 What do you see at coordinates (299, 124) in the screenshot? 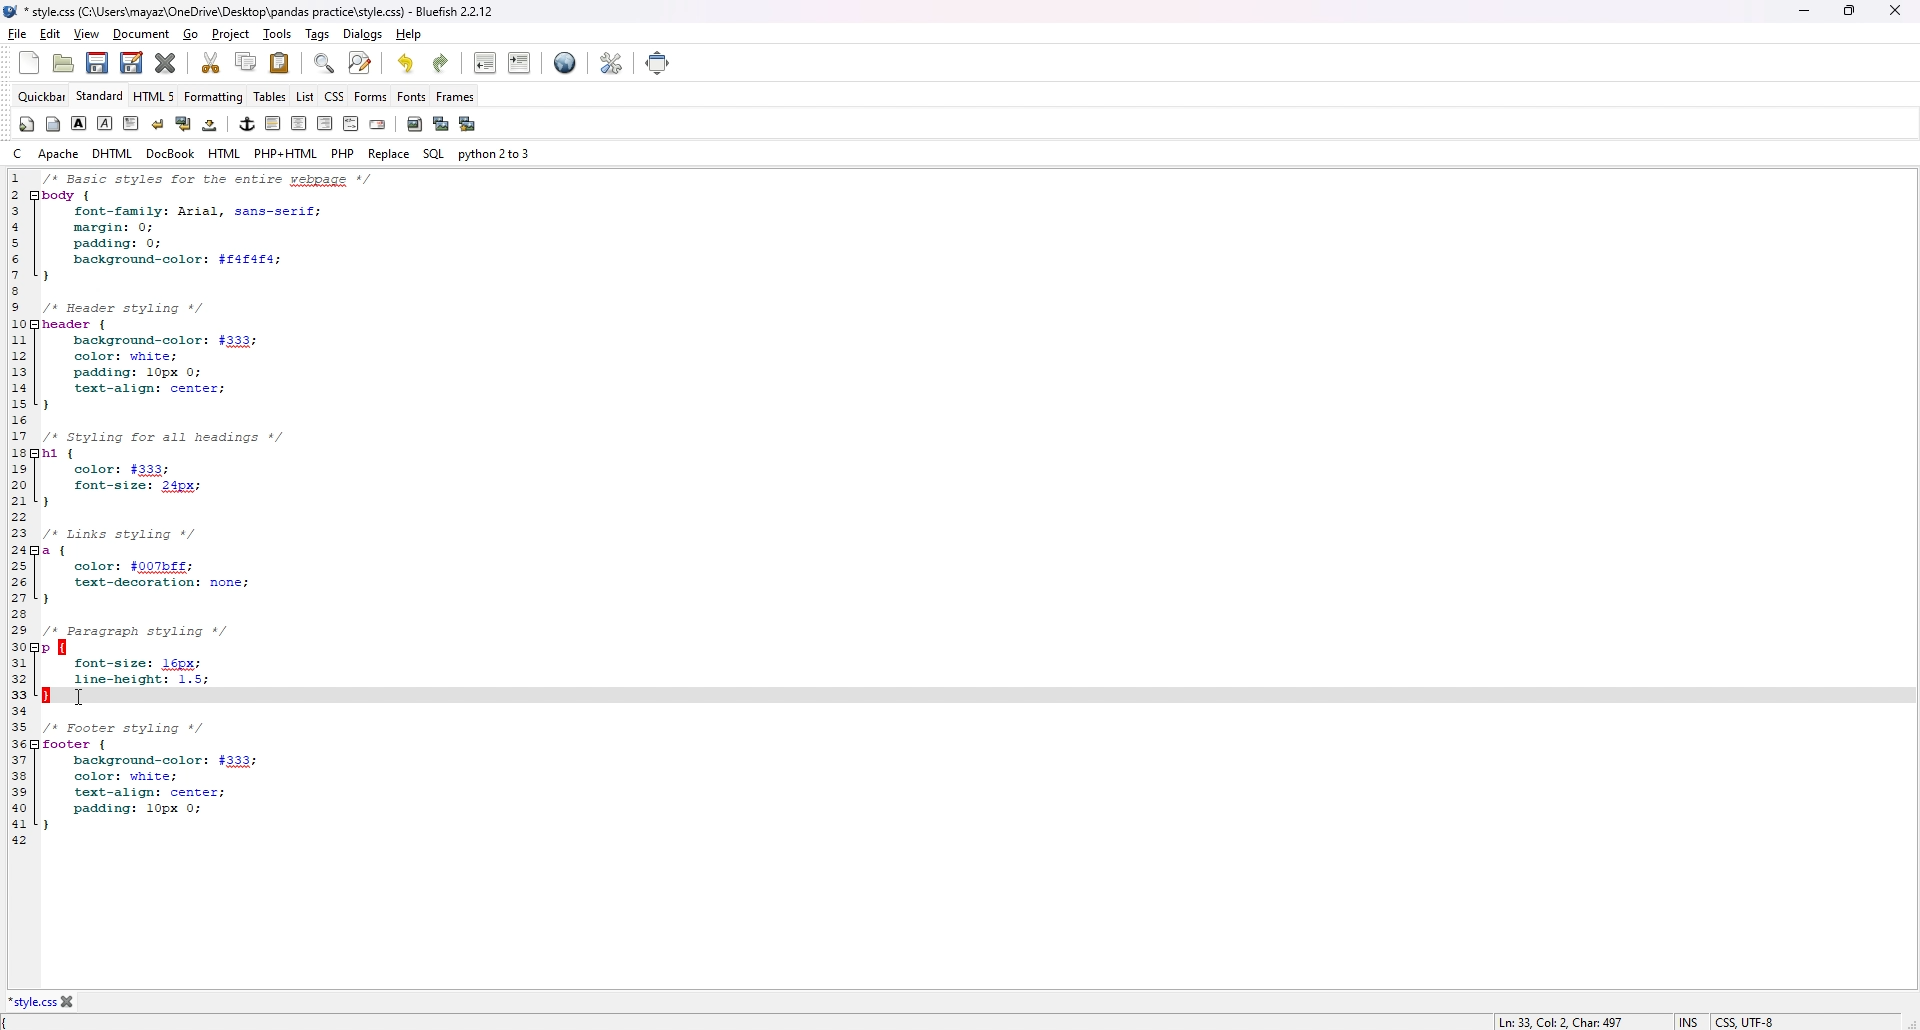
I see `center` at bounding box center [299, 124].